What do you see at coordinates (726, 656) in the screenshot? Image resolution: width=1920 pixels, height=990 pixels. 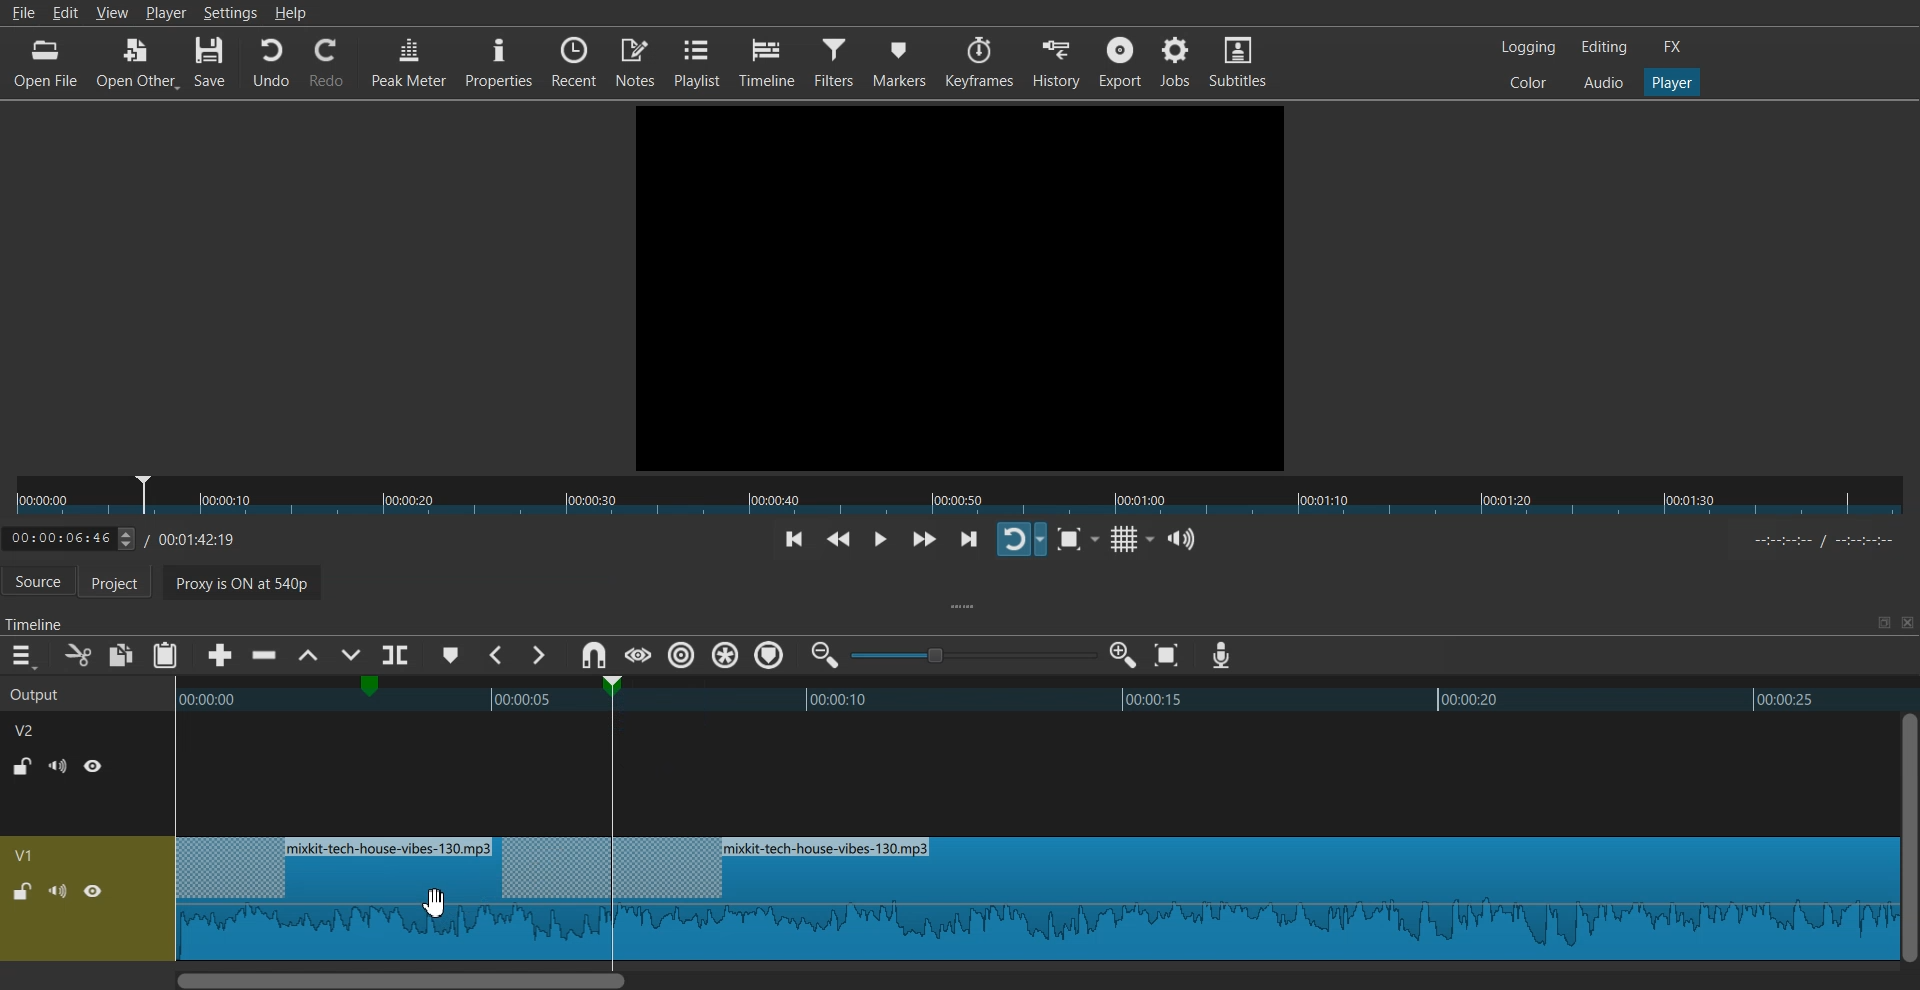 I see `Ripple all markers` at bounding box center [726, 656].